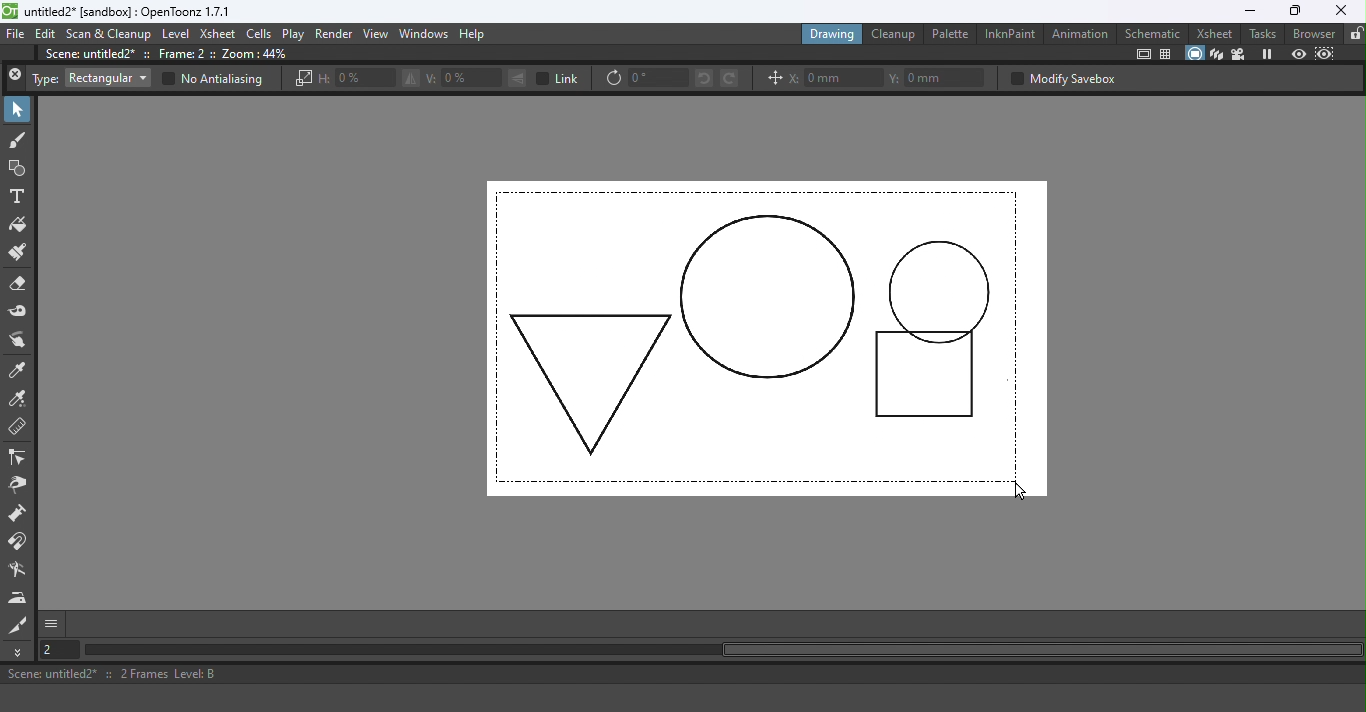  Describe the element at coordinates (20, 598) in the screenshot. I see `Iron tool` at that location.